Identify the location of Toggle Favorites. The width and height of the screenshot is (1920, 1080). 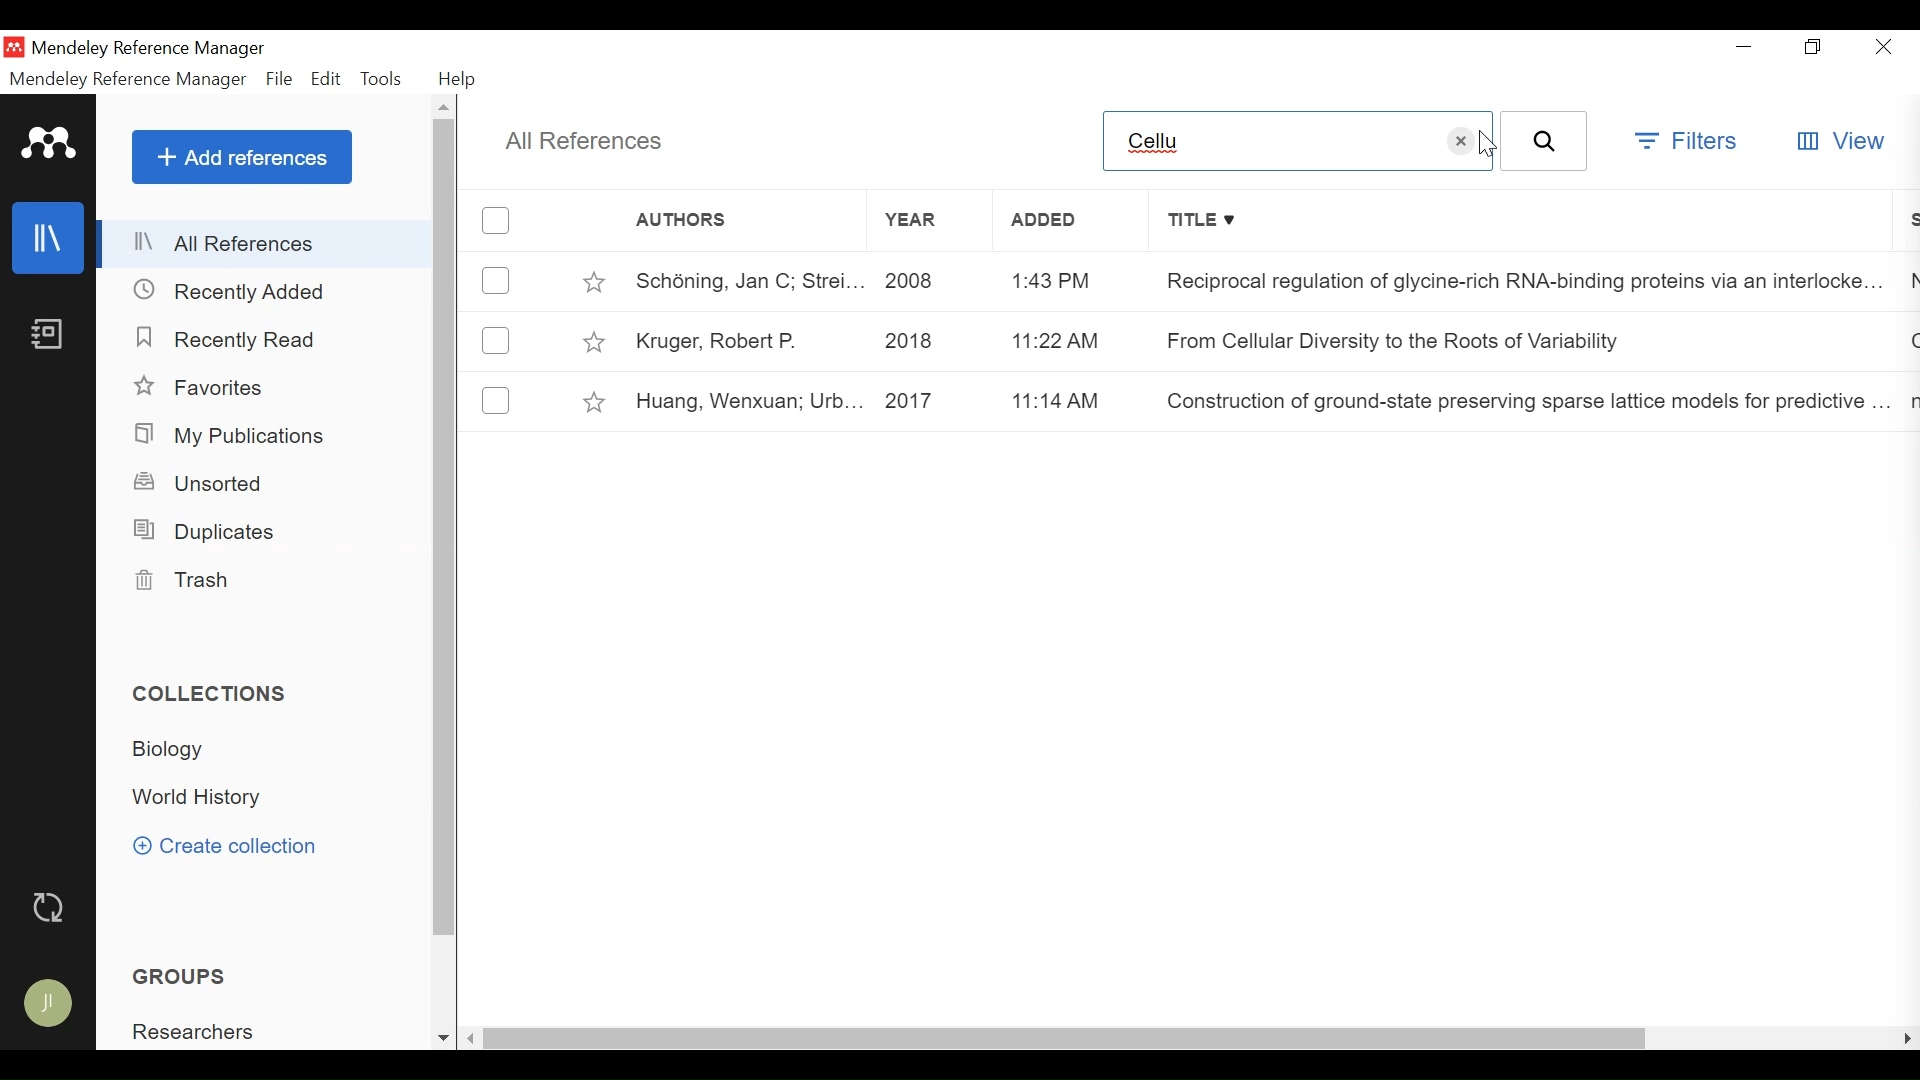
(595, 342).